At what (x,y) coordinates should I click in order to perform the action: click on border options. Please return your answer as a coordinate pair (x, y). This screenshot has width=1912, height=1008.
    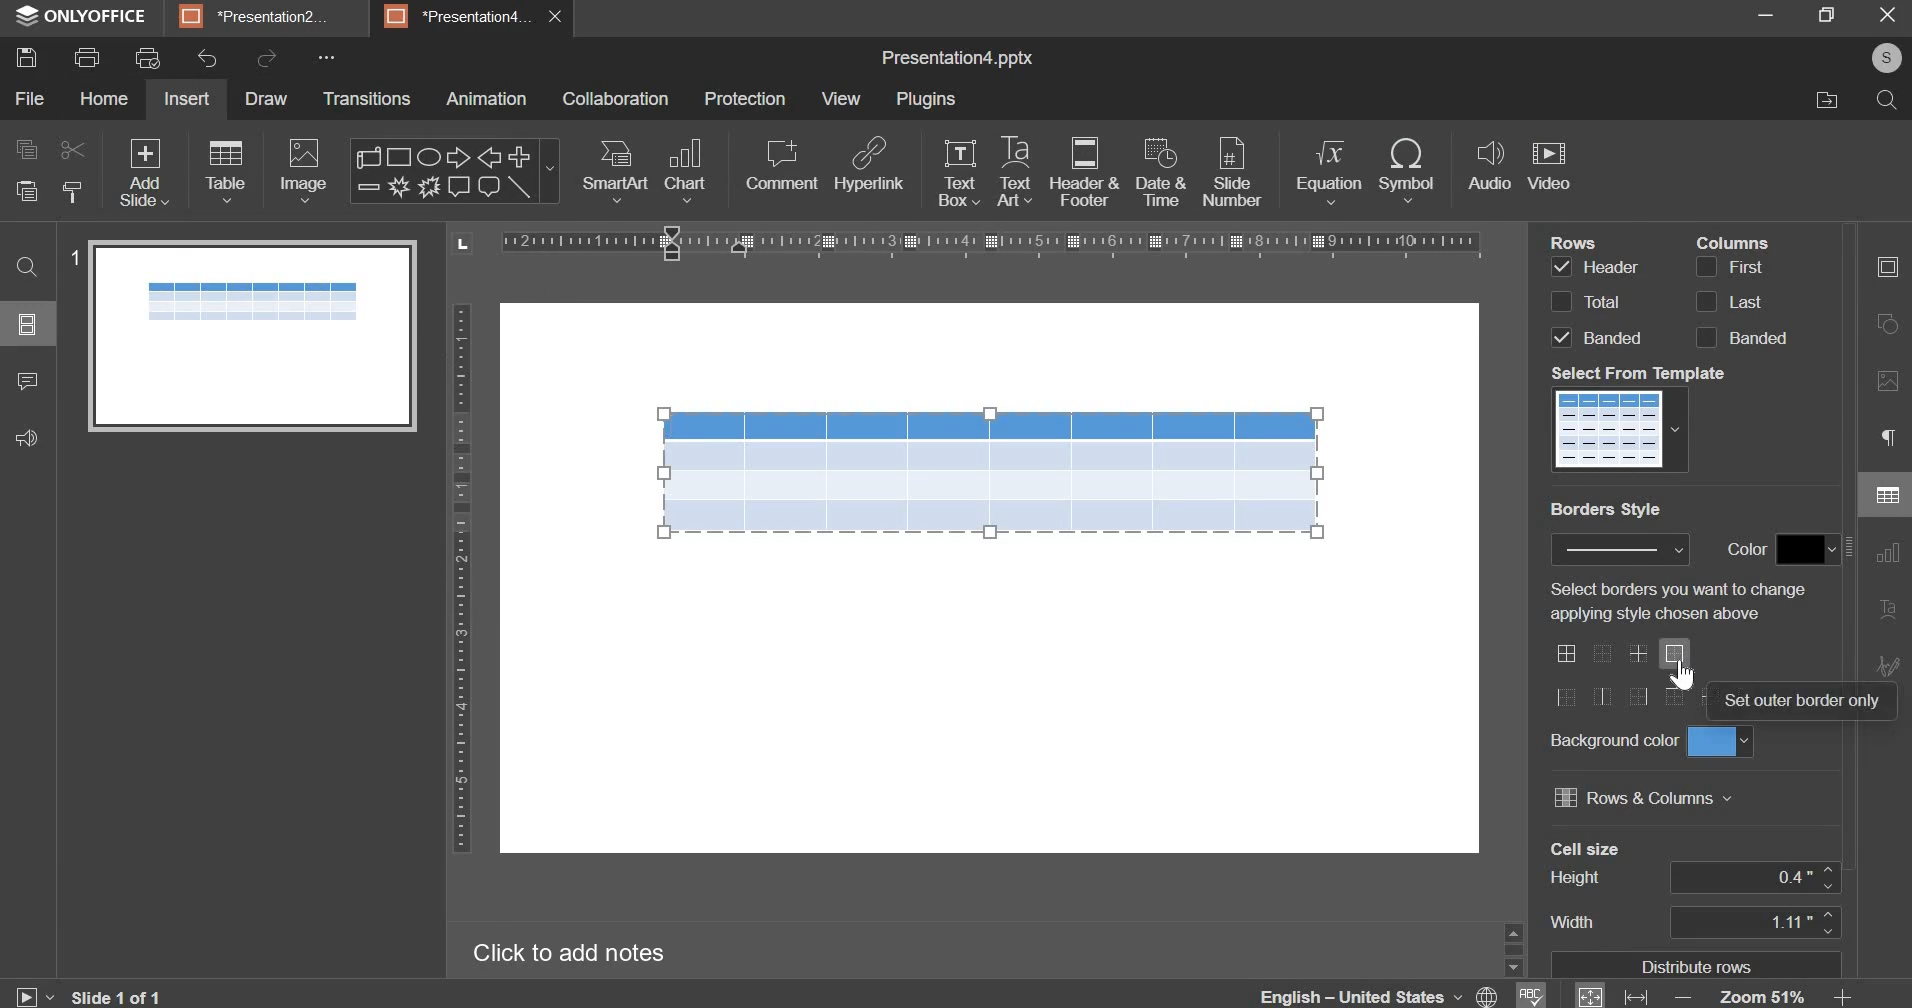
    Looking at the image, I should click on (1683, 653).